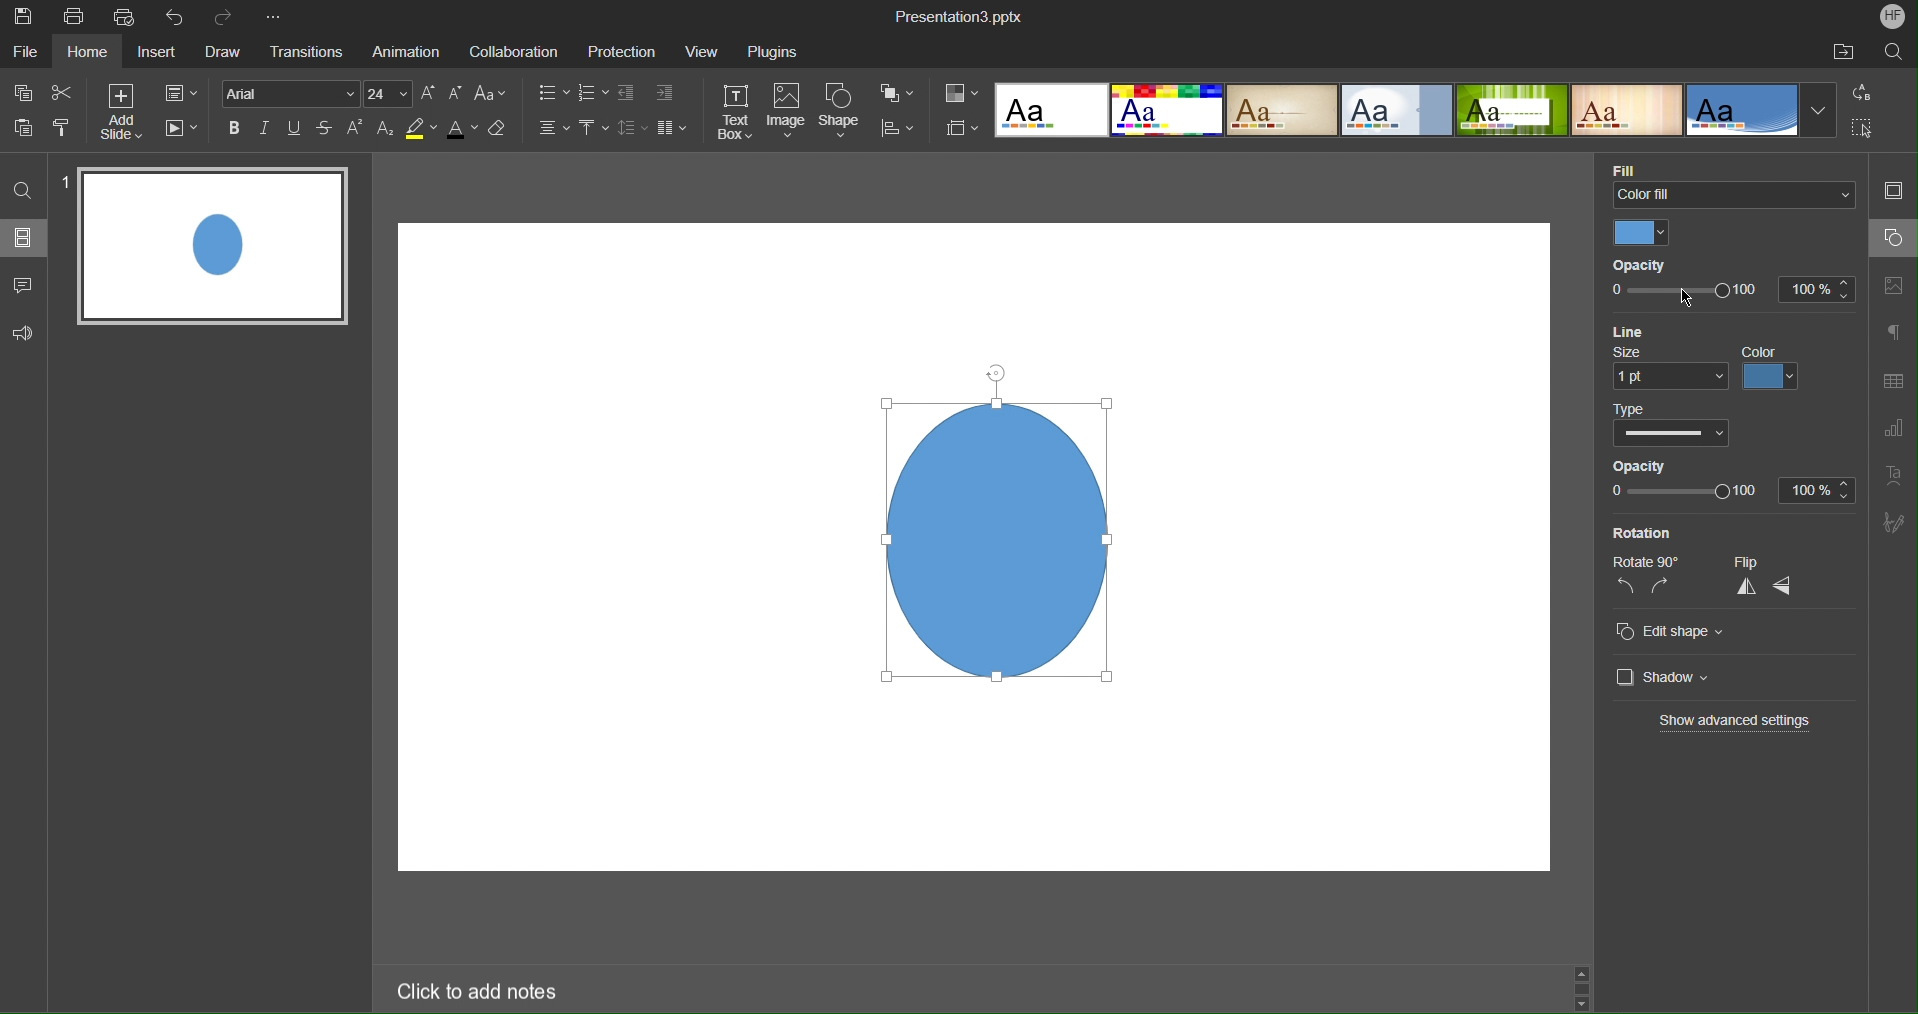 The height and width of the screenshot is (1014, 1918). What do you see at coordinates (326, 131) in the screenshot?
I see `Strikethrough` at bounding box center [326, 131].